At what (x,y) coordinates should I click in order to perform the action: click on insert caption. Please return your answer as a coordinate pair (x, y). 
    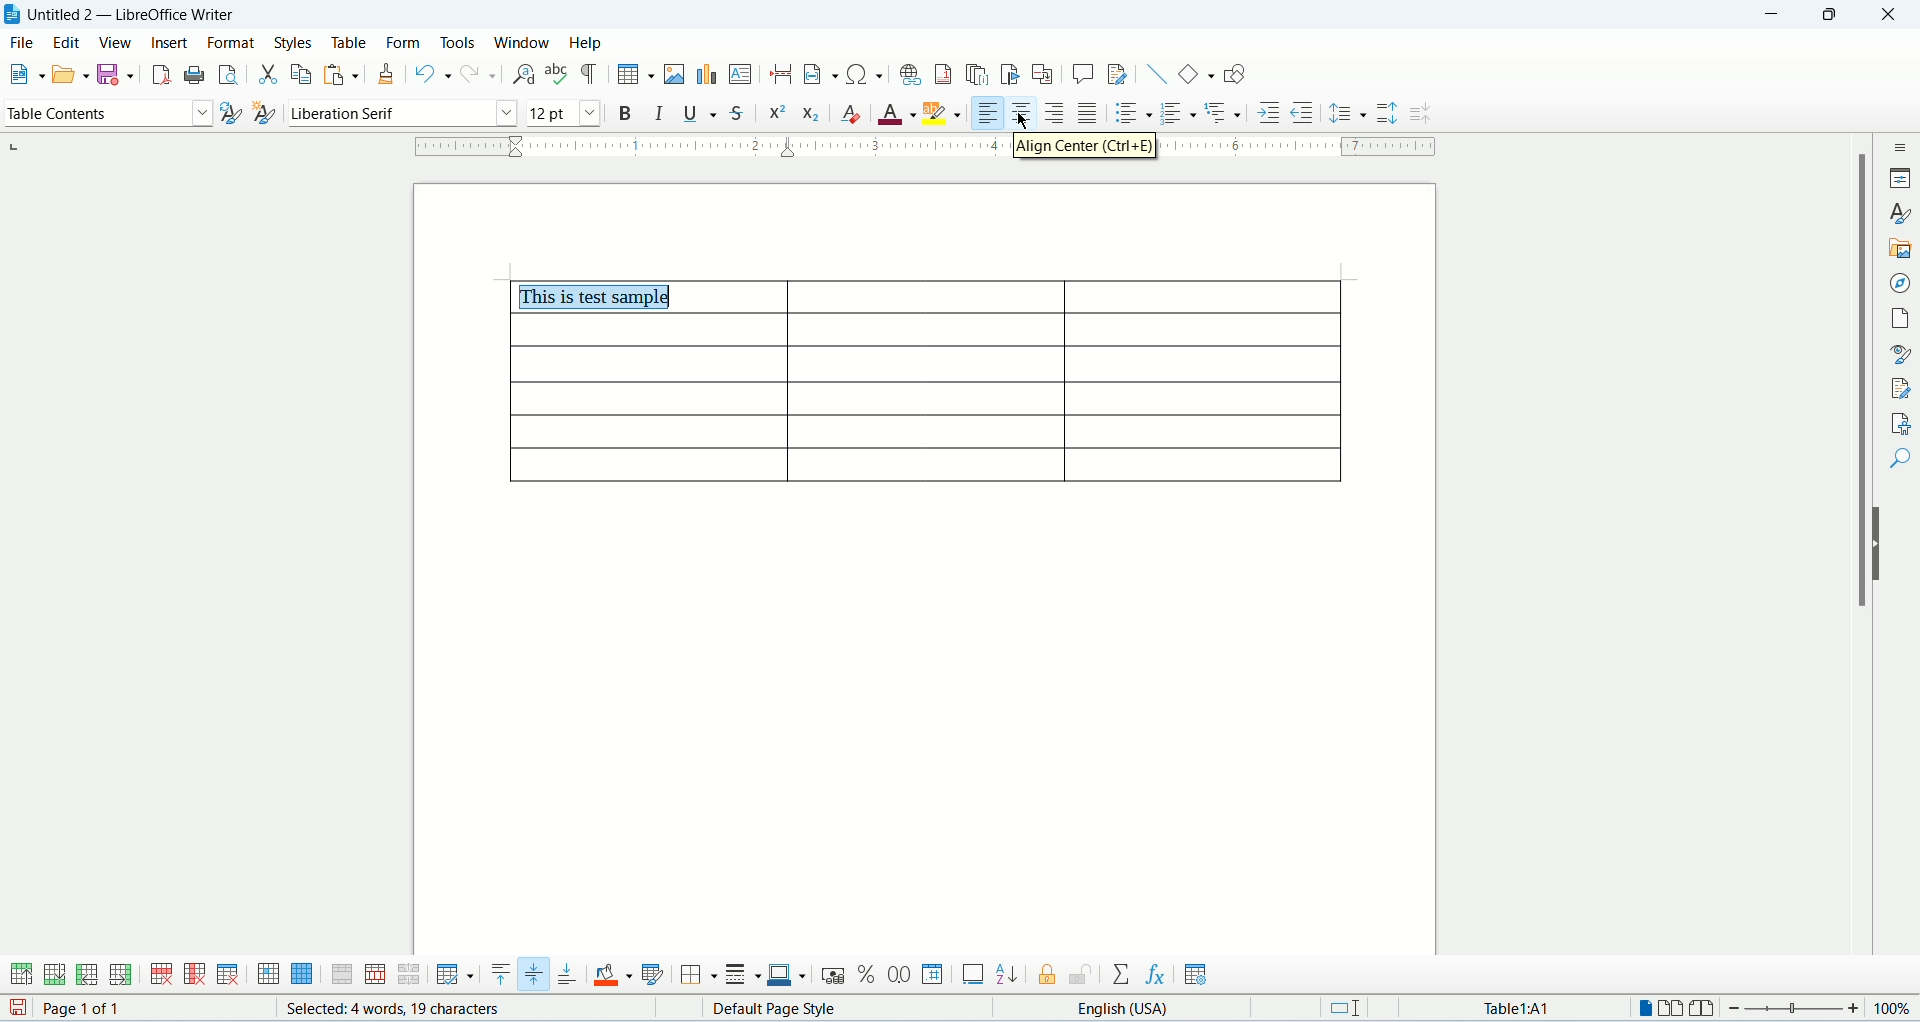
    Looking at the image, I should click on (973, 976).